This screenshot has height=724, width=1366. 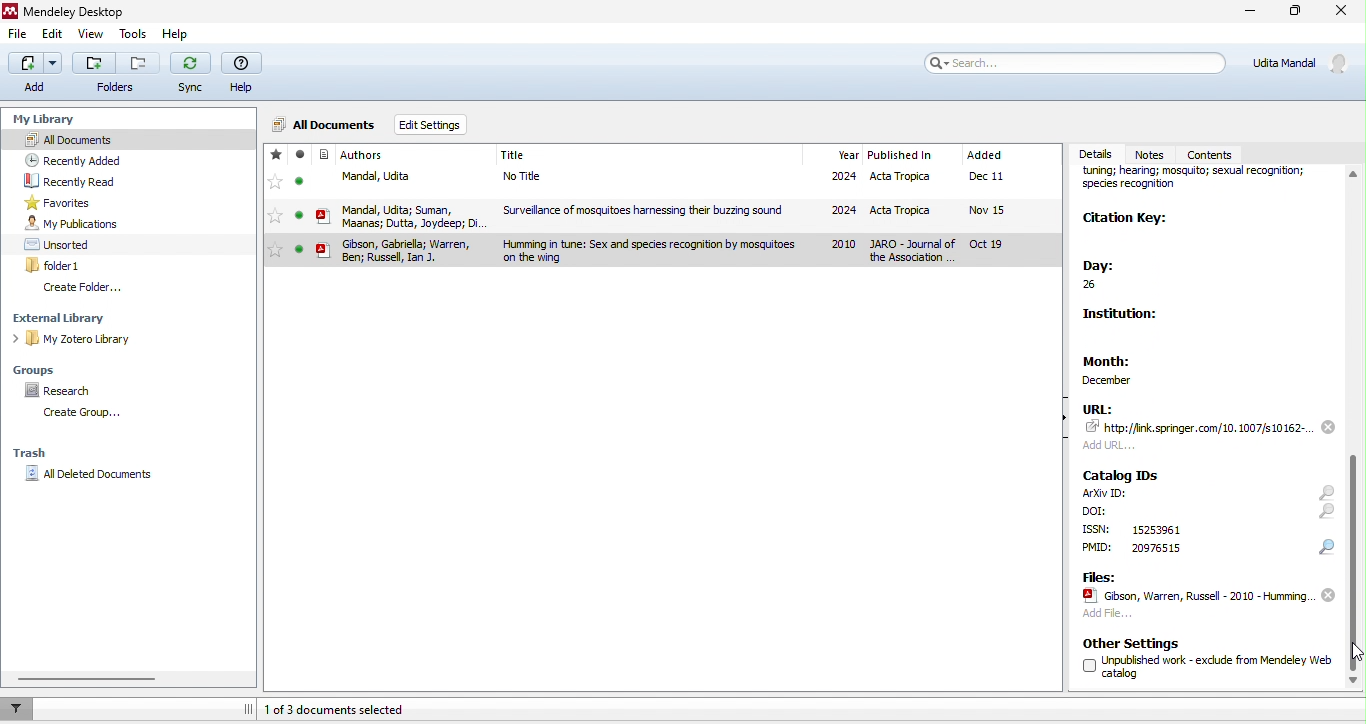 What do you see at coordinates (78, 413) in the screenshot?
I see `create group` at bounding box center [78, 413].